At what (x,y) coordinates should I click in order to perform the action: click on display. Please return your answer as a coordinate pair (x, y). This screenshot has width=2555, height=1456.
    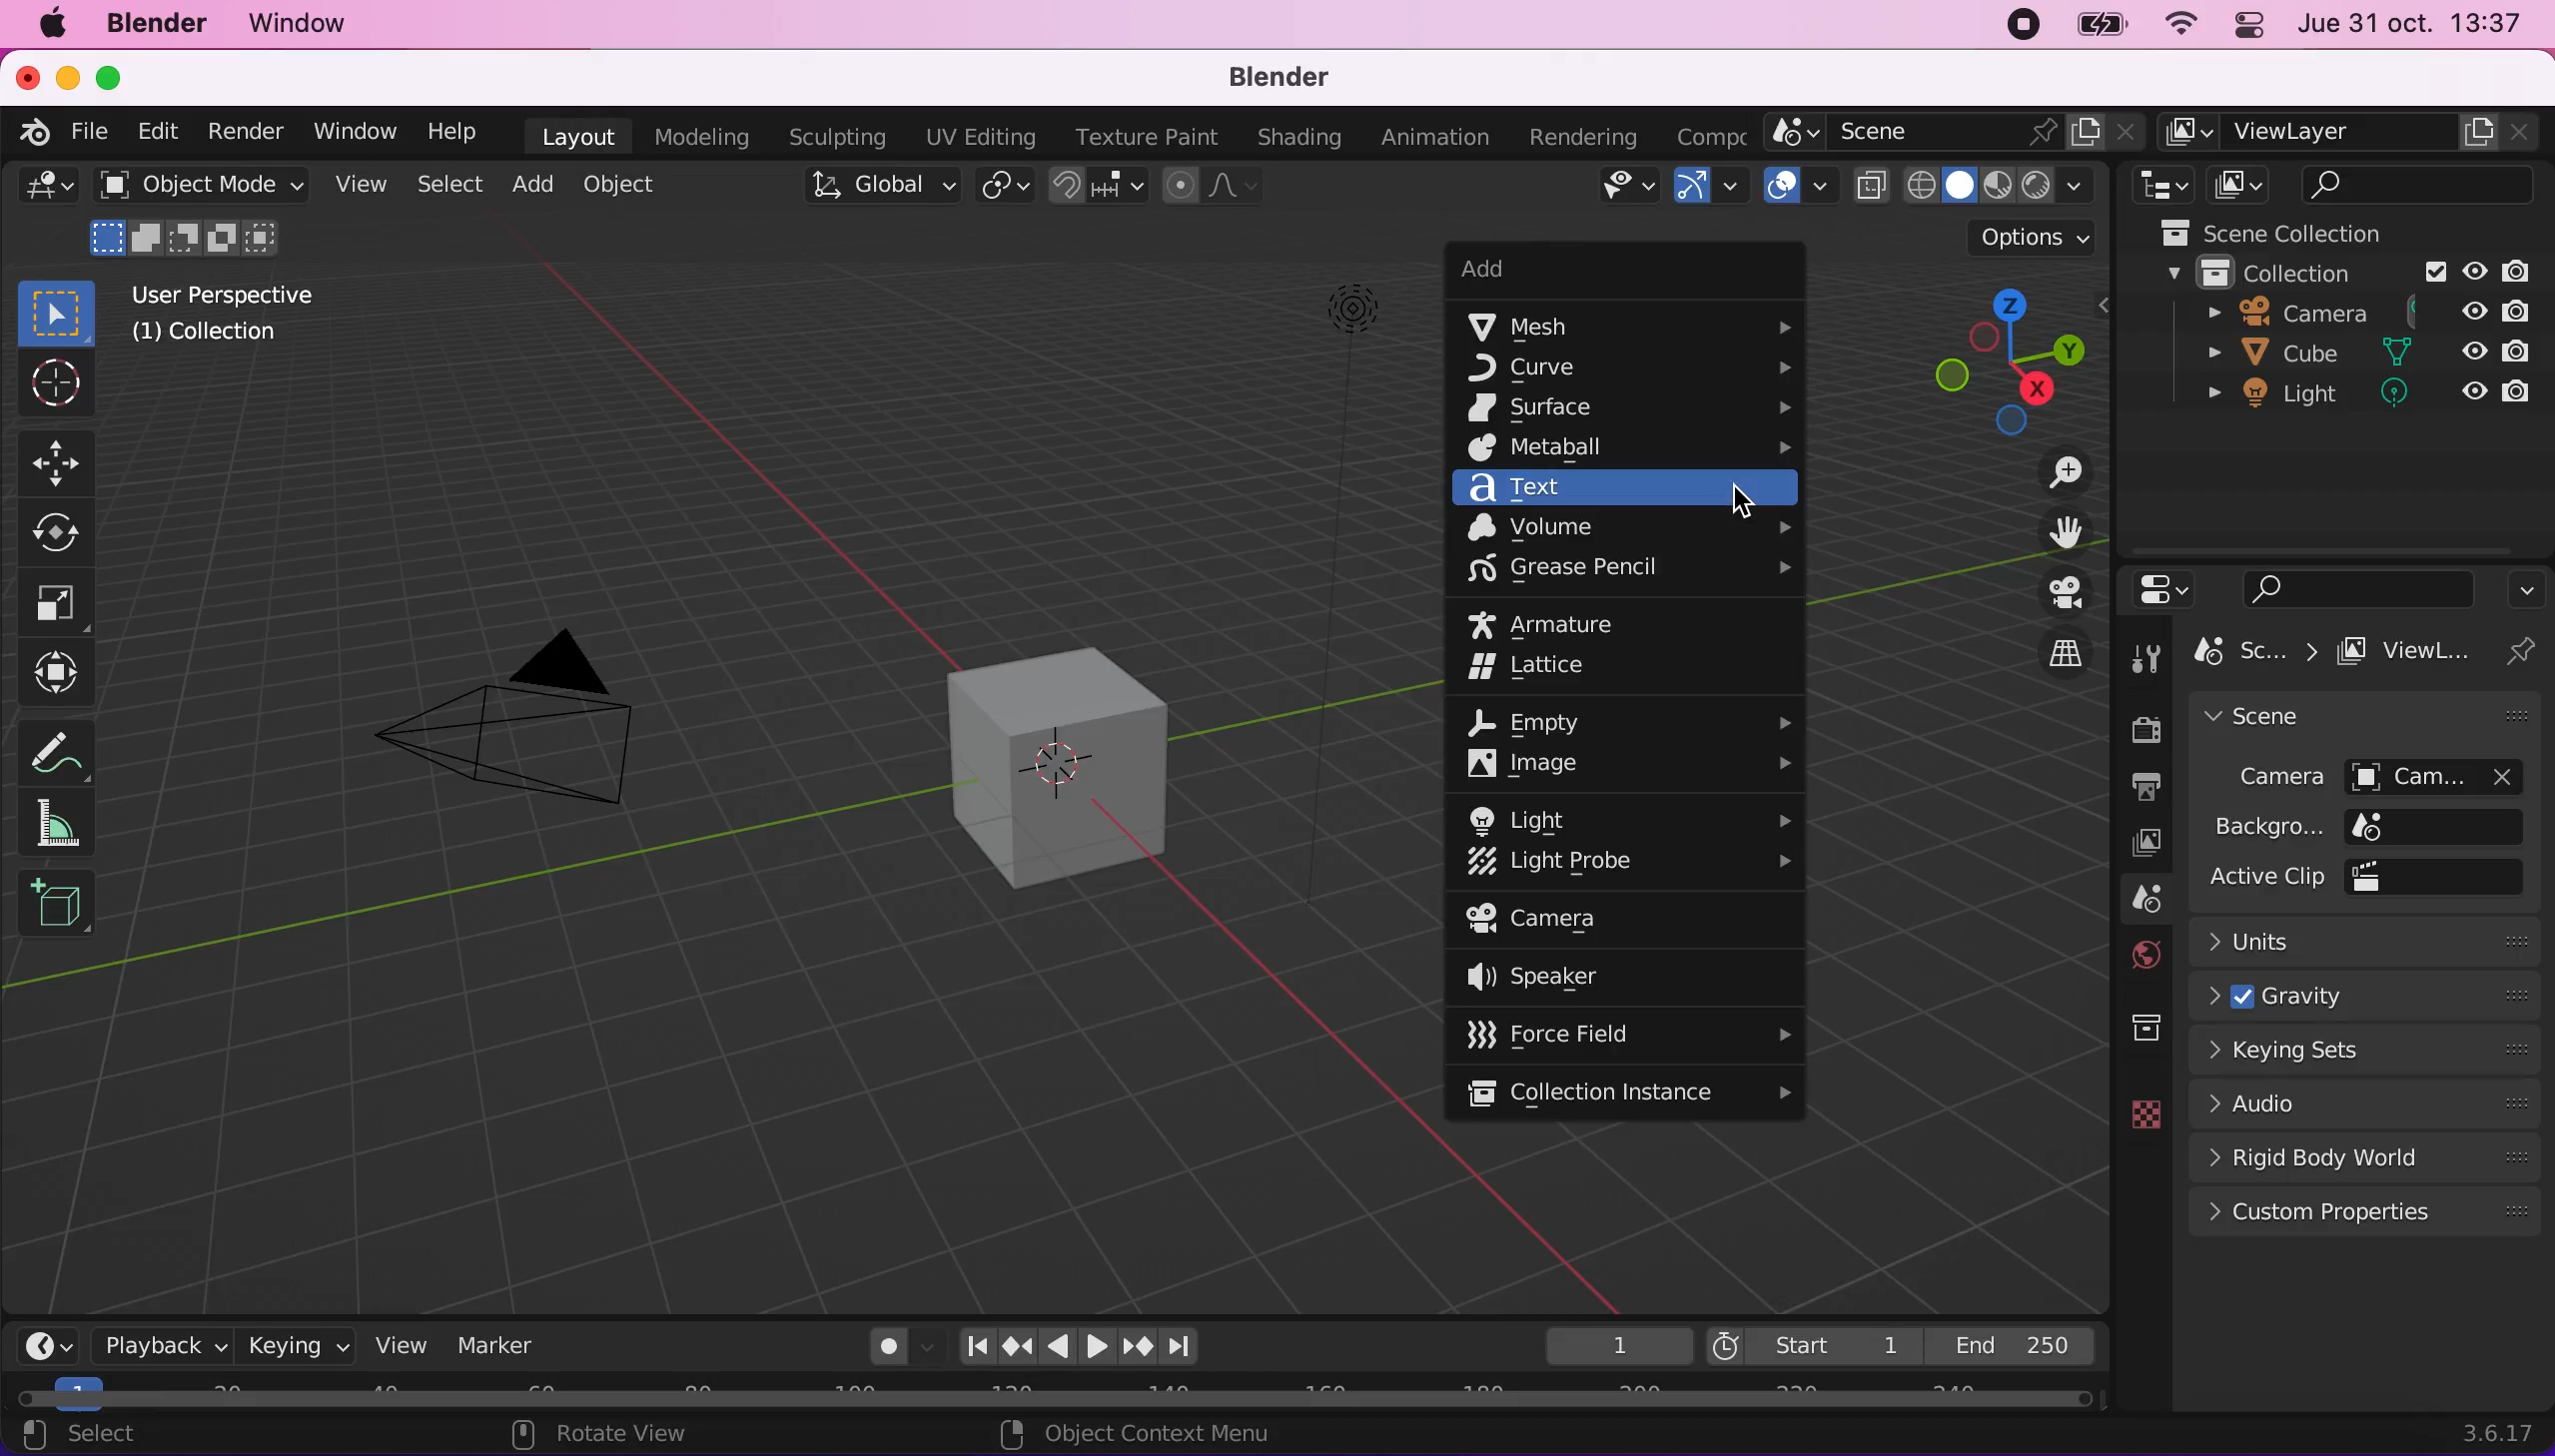
    Looking at the image, I should click on (2129, 843).